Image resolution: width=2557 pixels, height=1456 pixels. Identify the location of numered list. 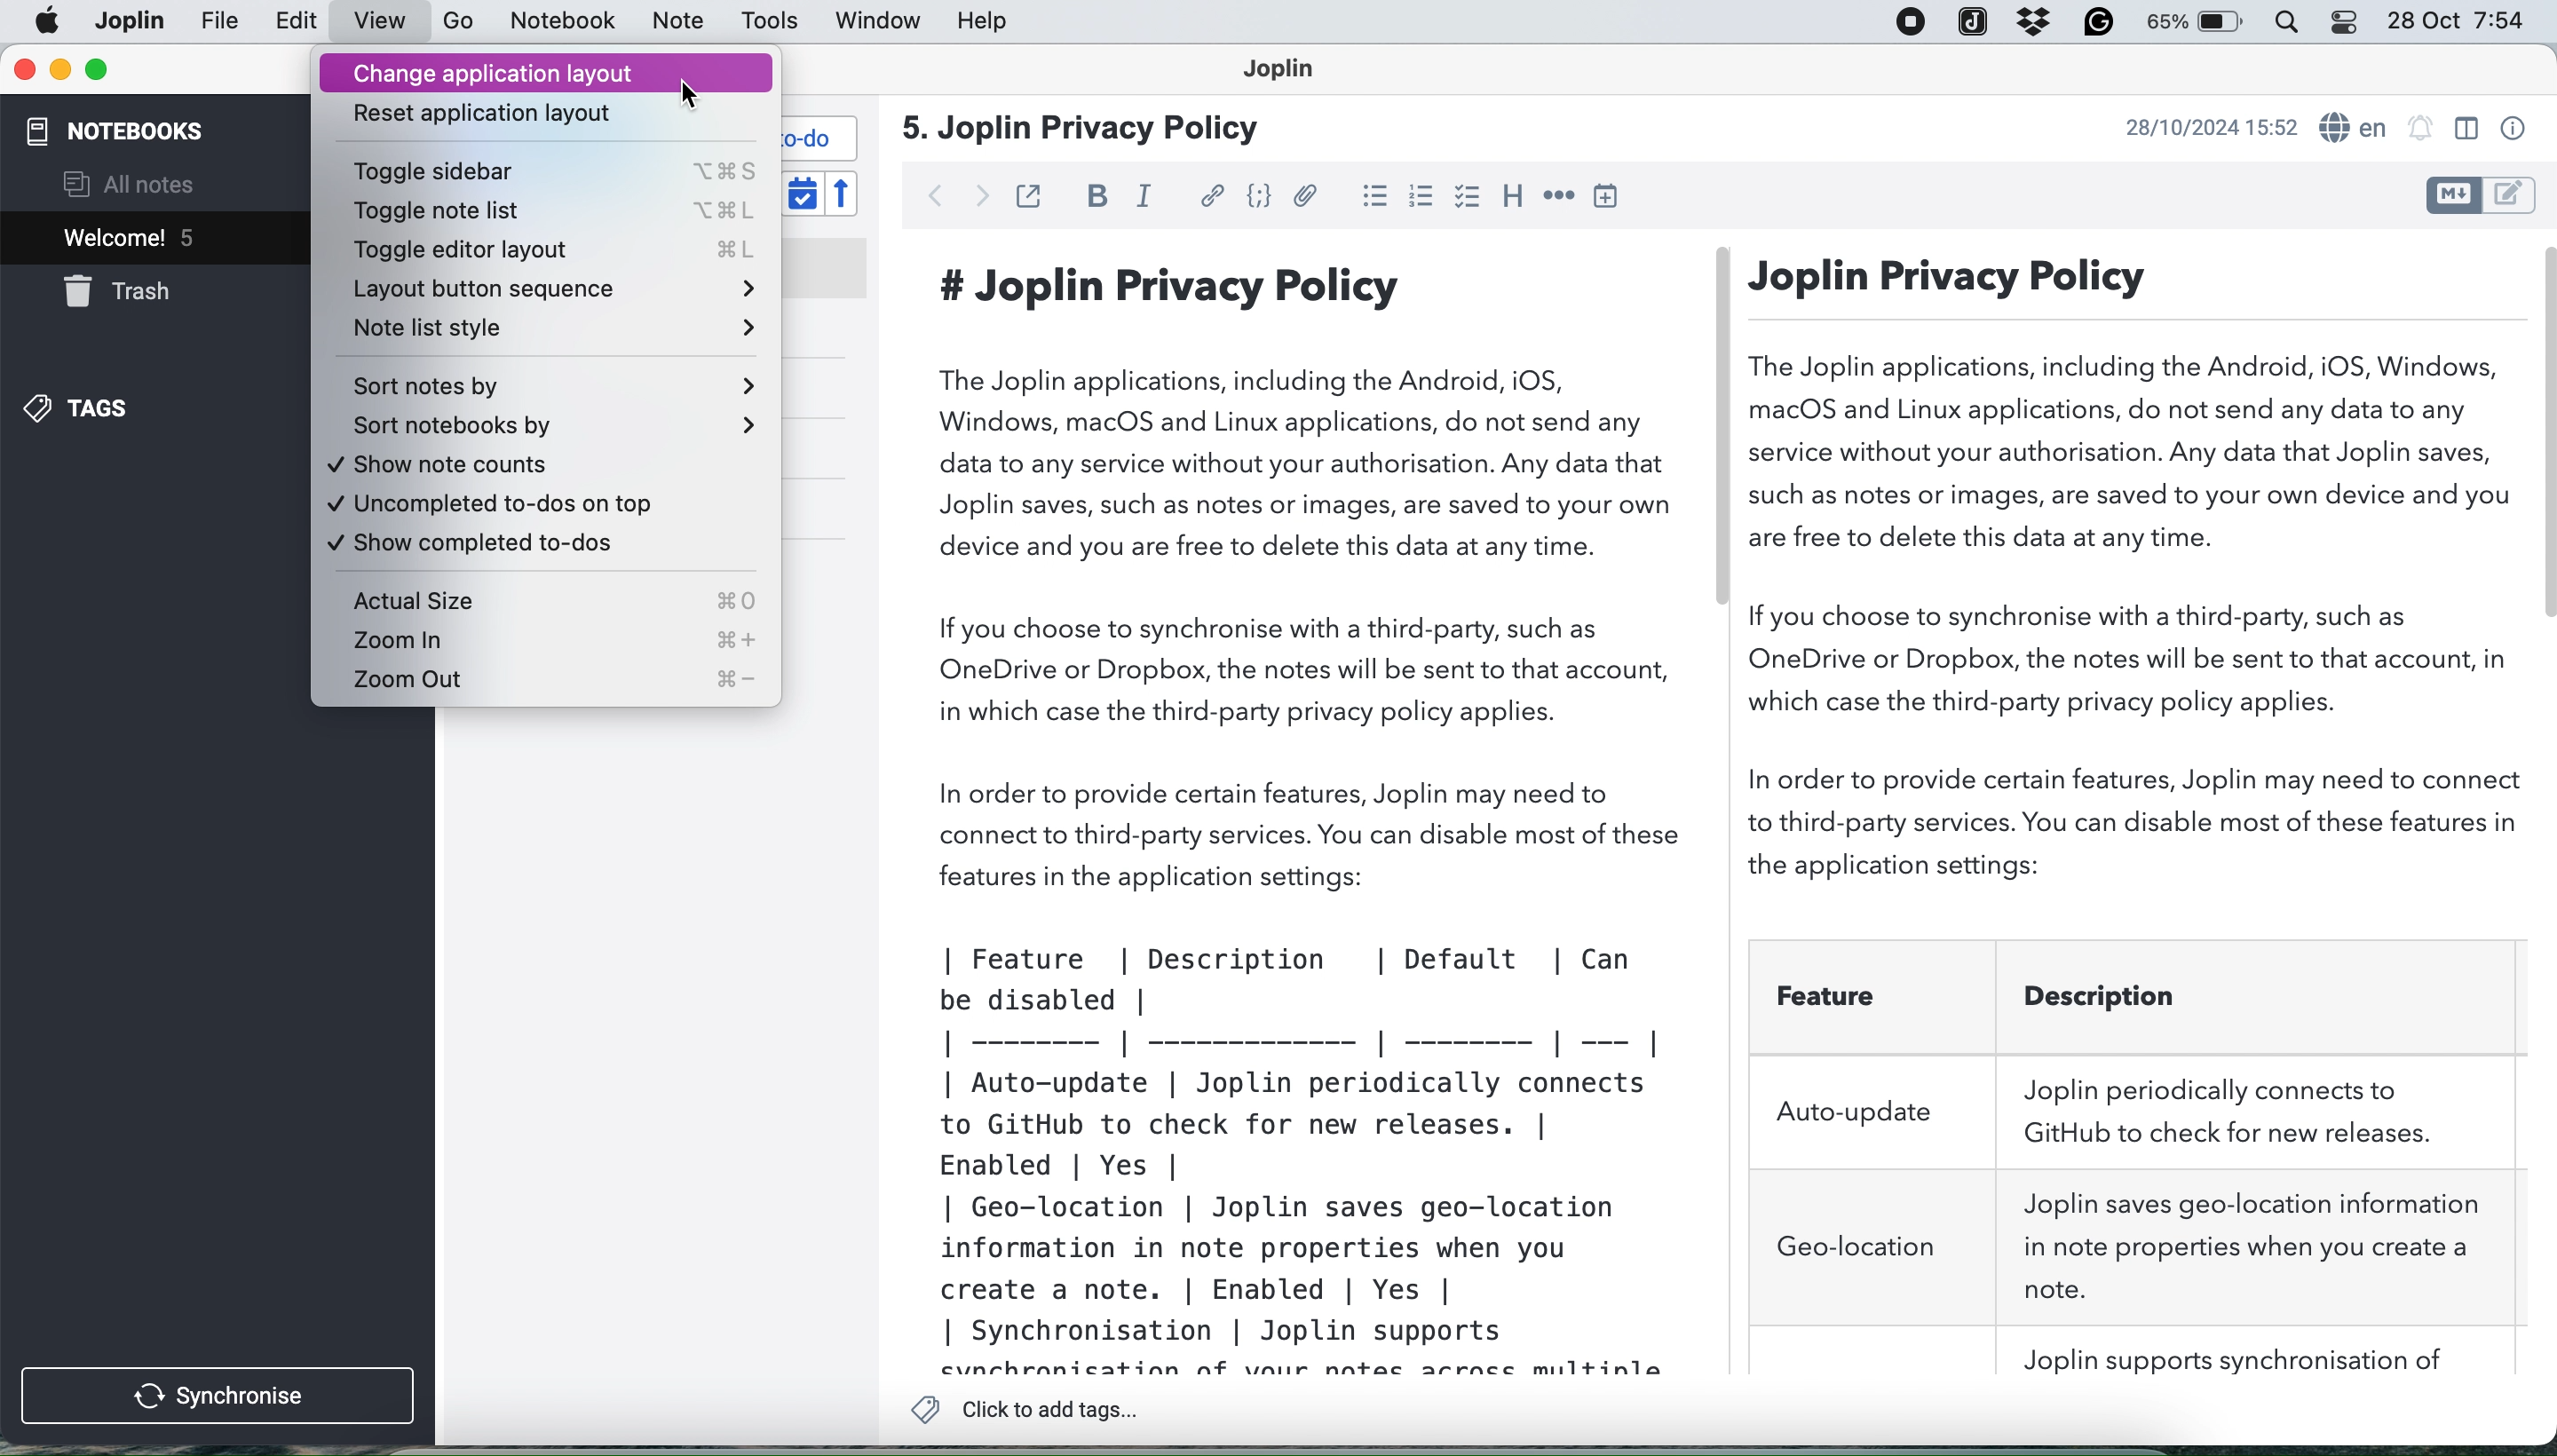
(1422, 200).